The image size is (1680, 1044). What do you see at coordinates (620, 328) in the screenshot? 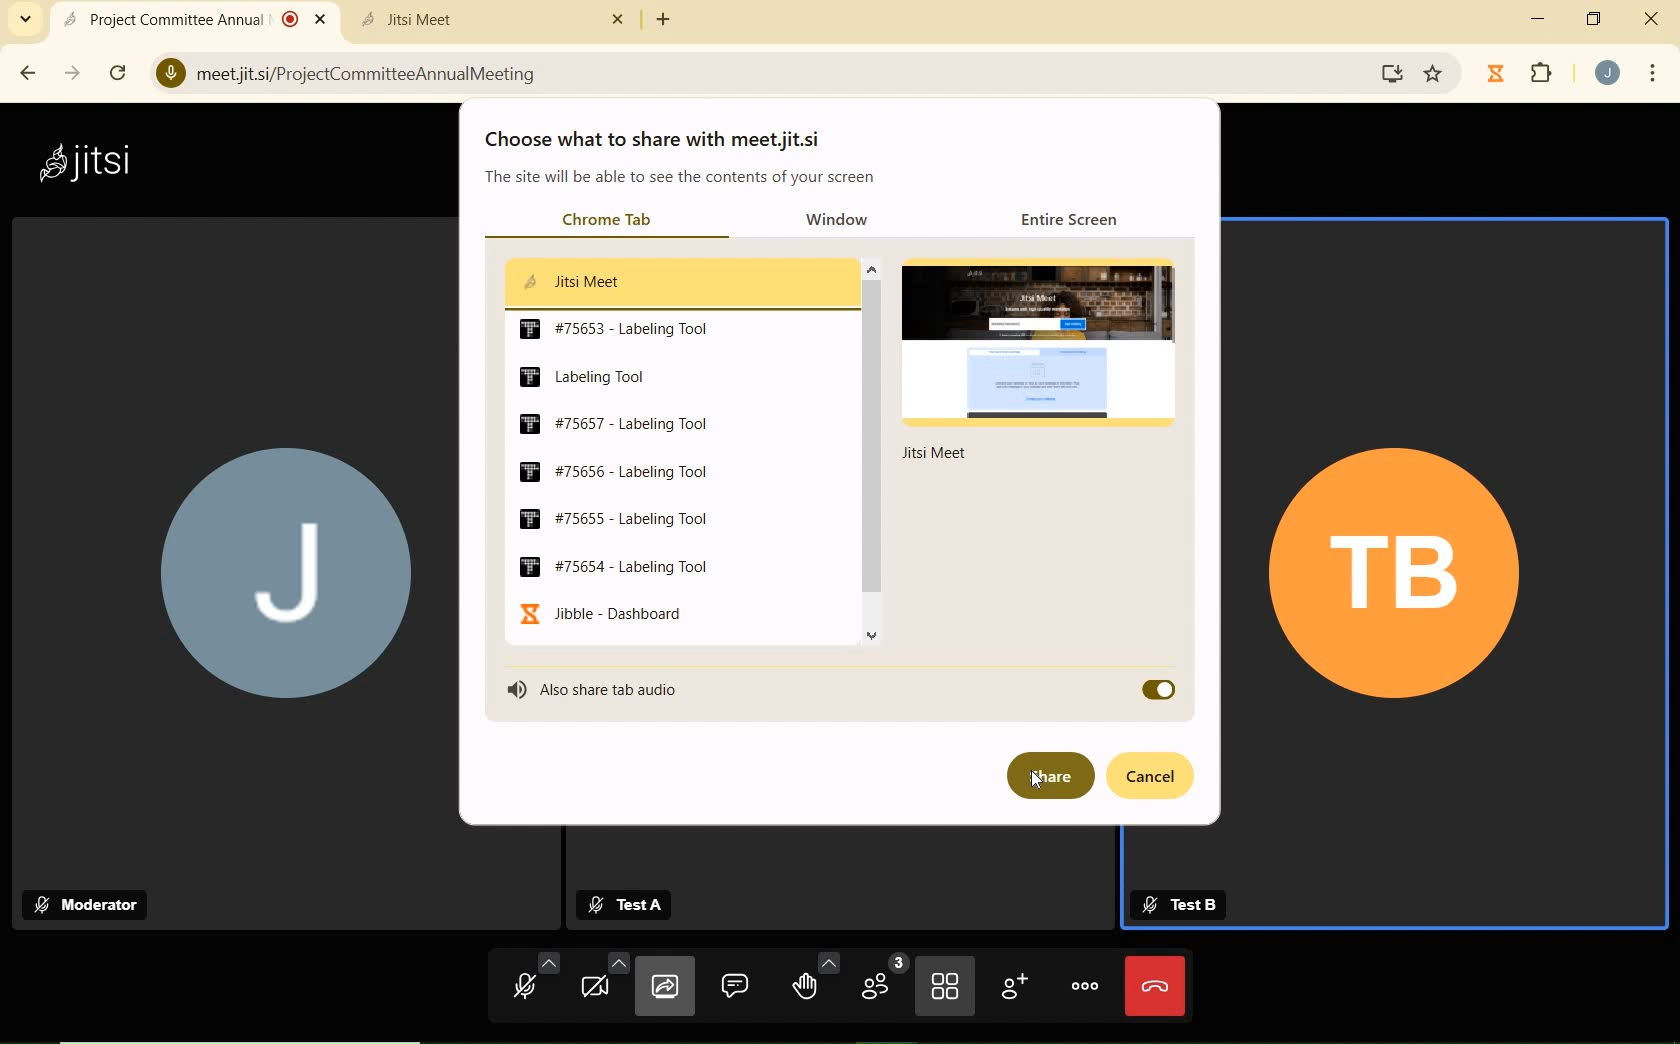
I see `#75653 - Labeling Tool` at bounding box center [620, 328].